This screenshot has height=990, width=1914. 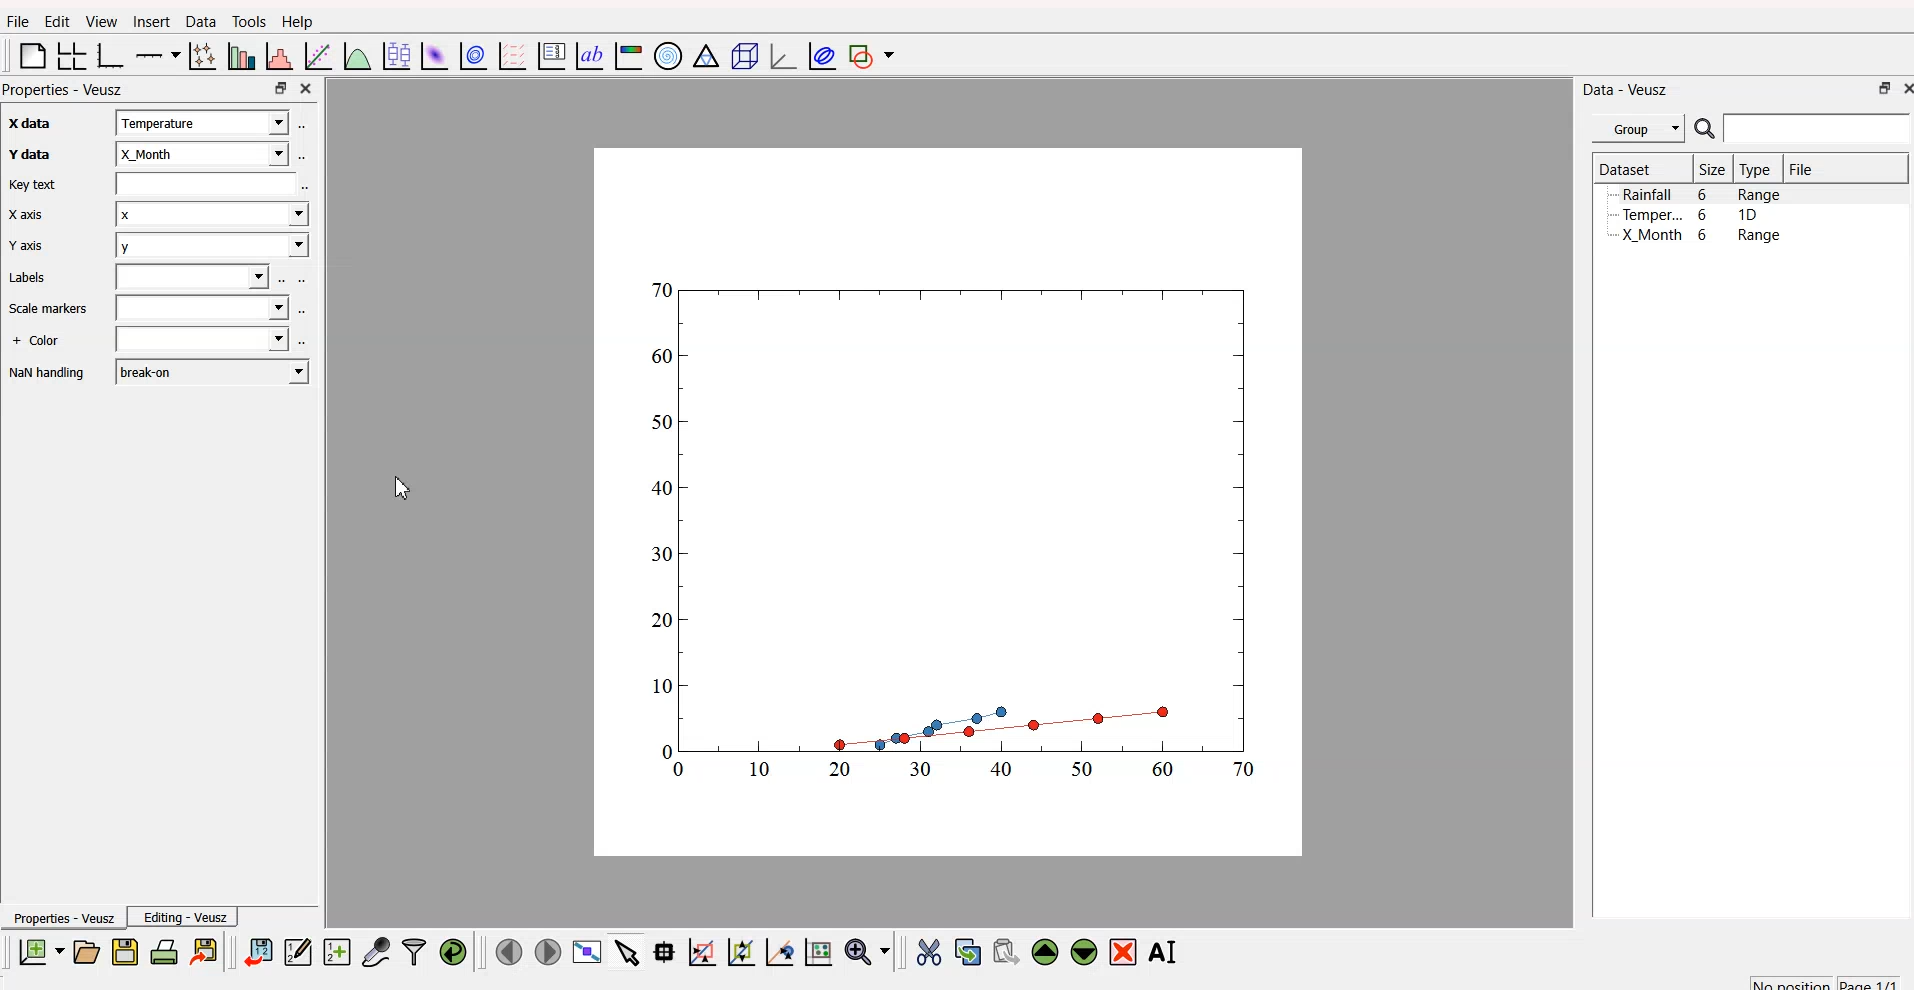 I want to click on blank page, so click(x=28, y=59).